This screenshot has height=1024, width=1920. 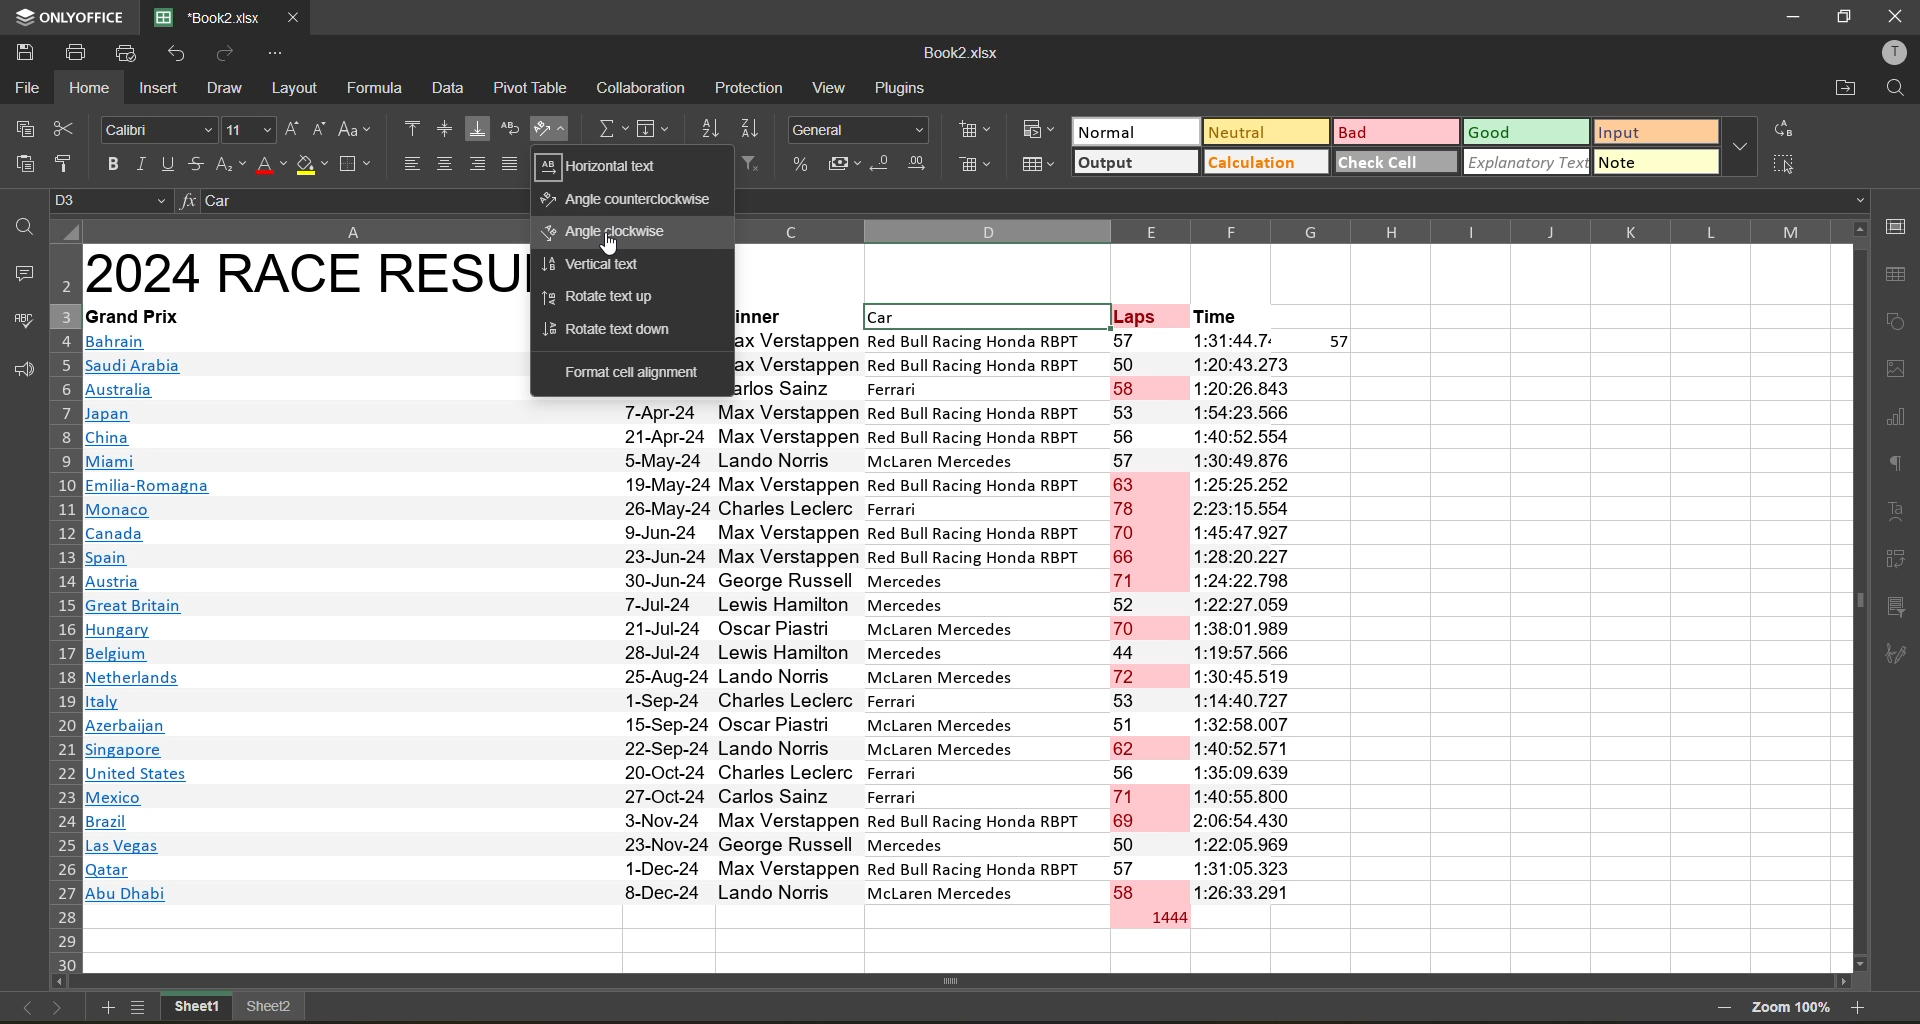 I want to click on Heading, so click(x=304, y=273).